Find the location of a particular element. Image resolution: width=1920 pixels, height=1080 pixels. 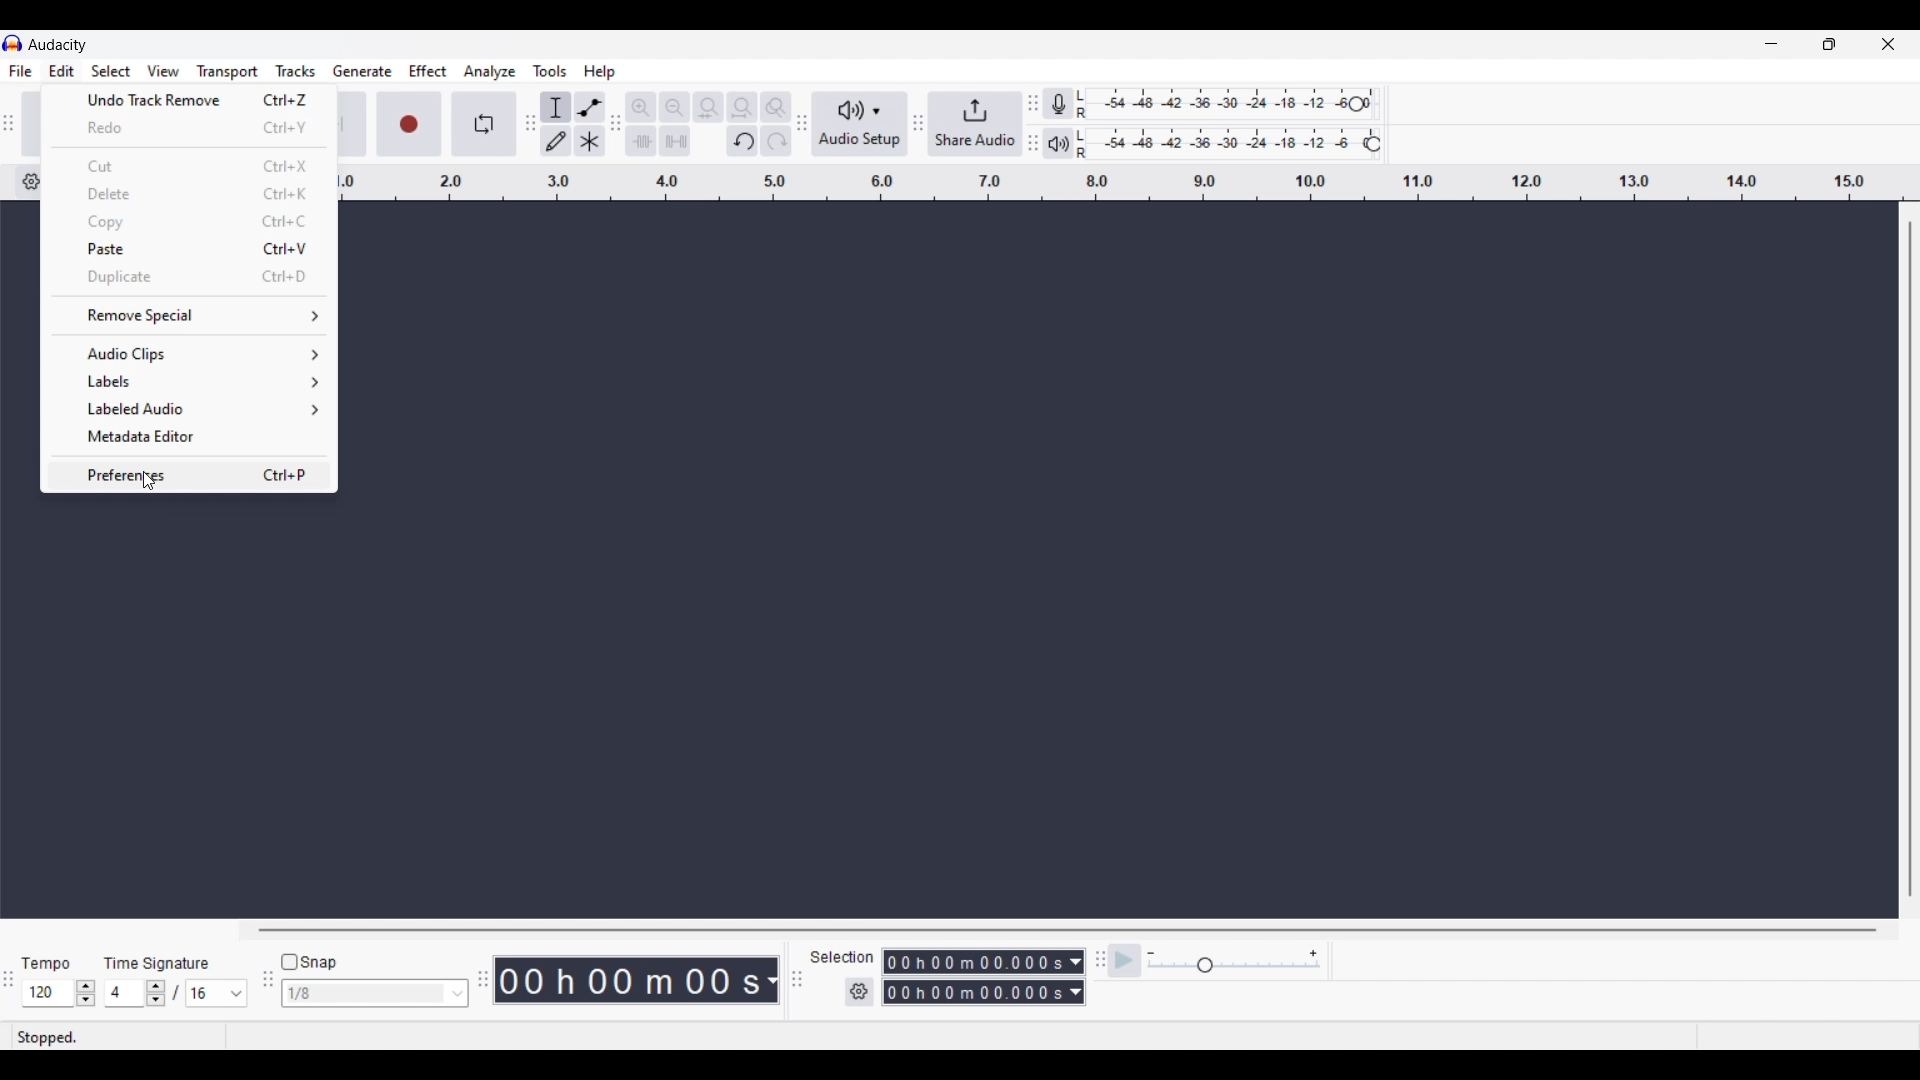

Timeline options is located at coordinates (27, 182).